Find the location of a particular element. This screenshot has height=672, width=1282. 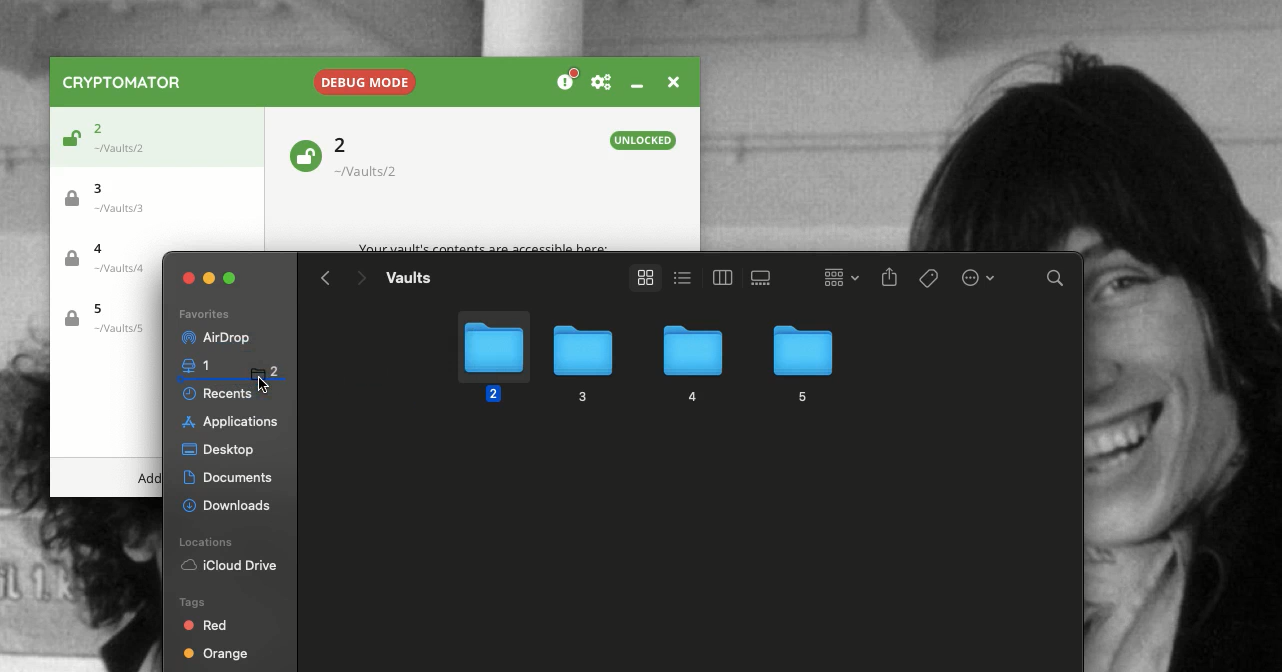

 is located at coordinates (489, 359).